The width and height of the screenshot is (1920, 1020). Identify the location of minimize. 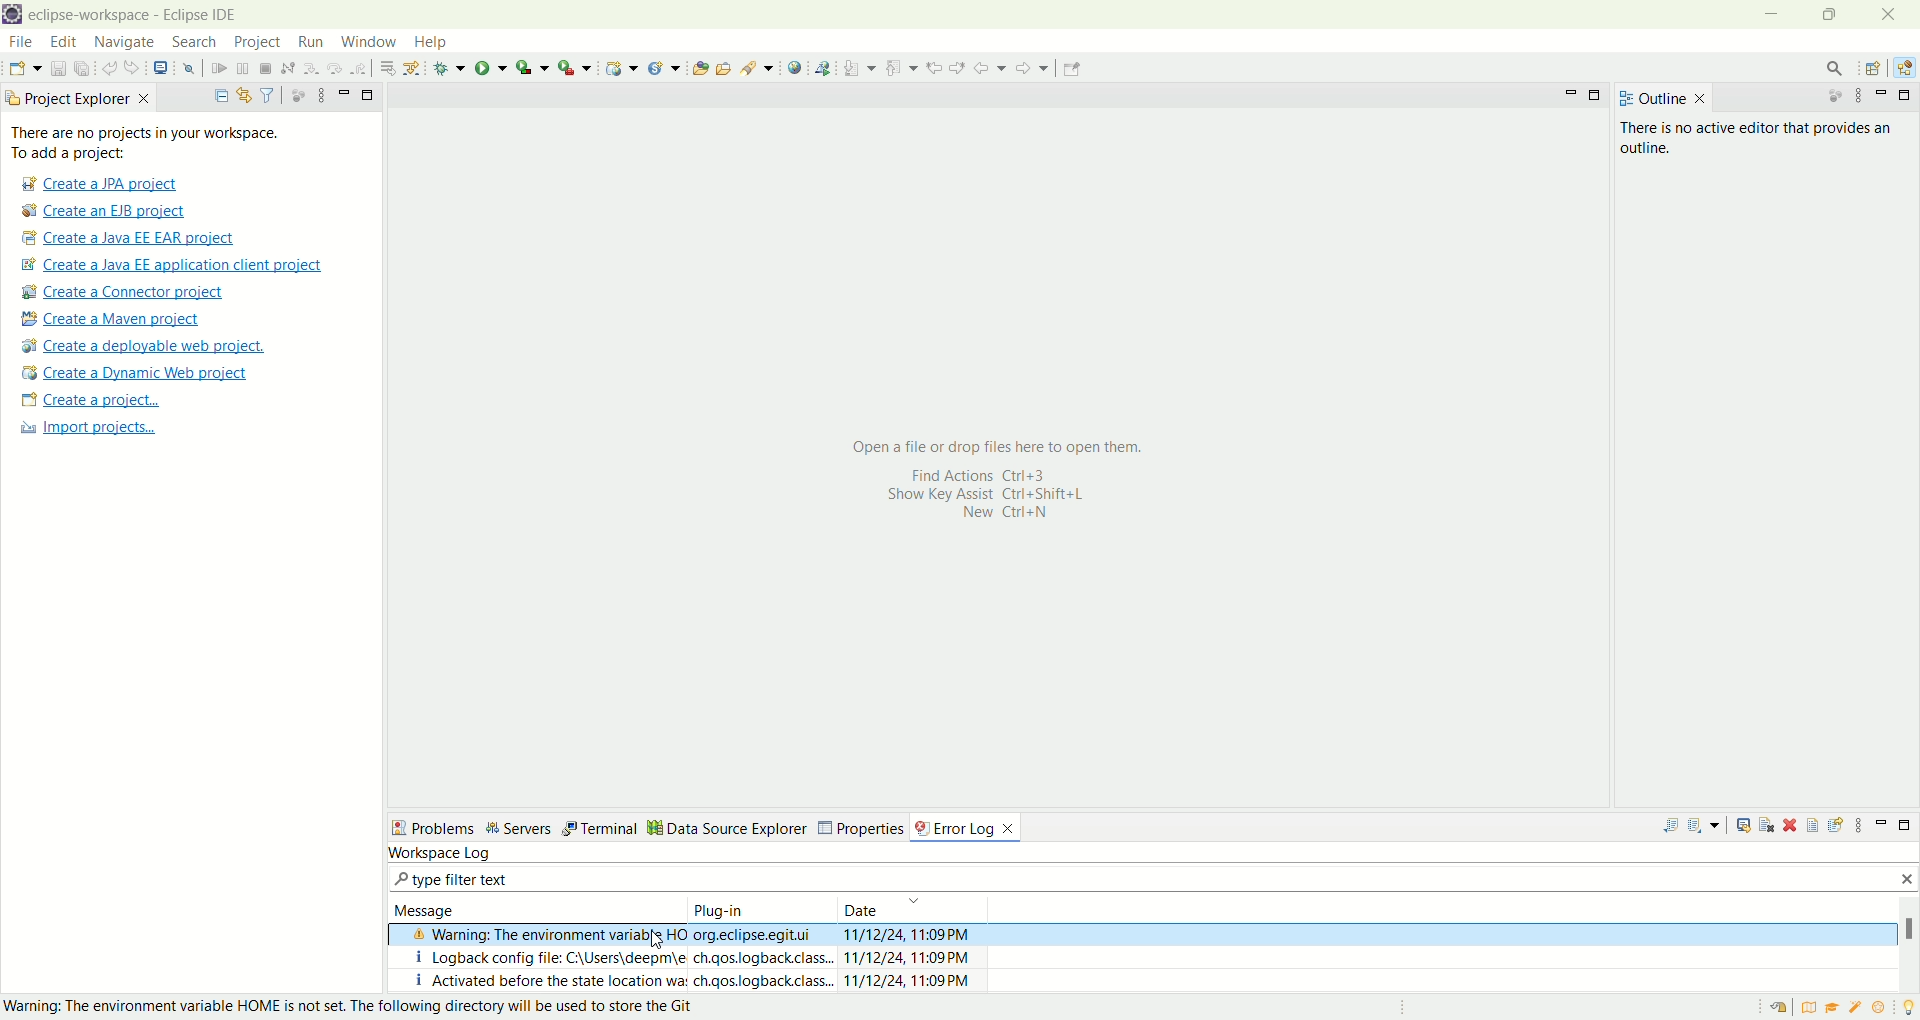
(342, 93).